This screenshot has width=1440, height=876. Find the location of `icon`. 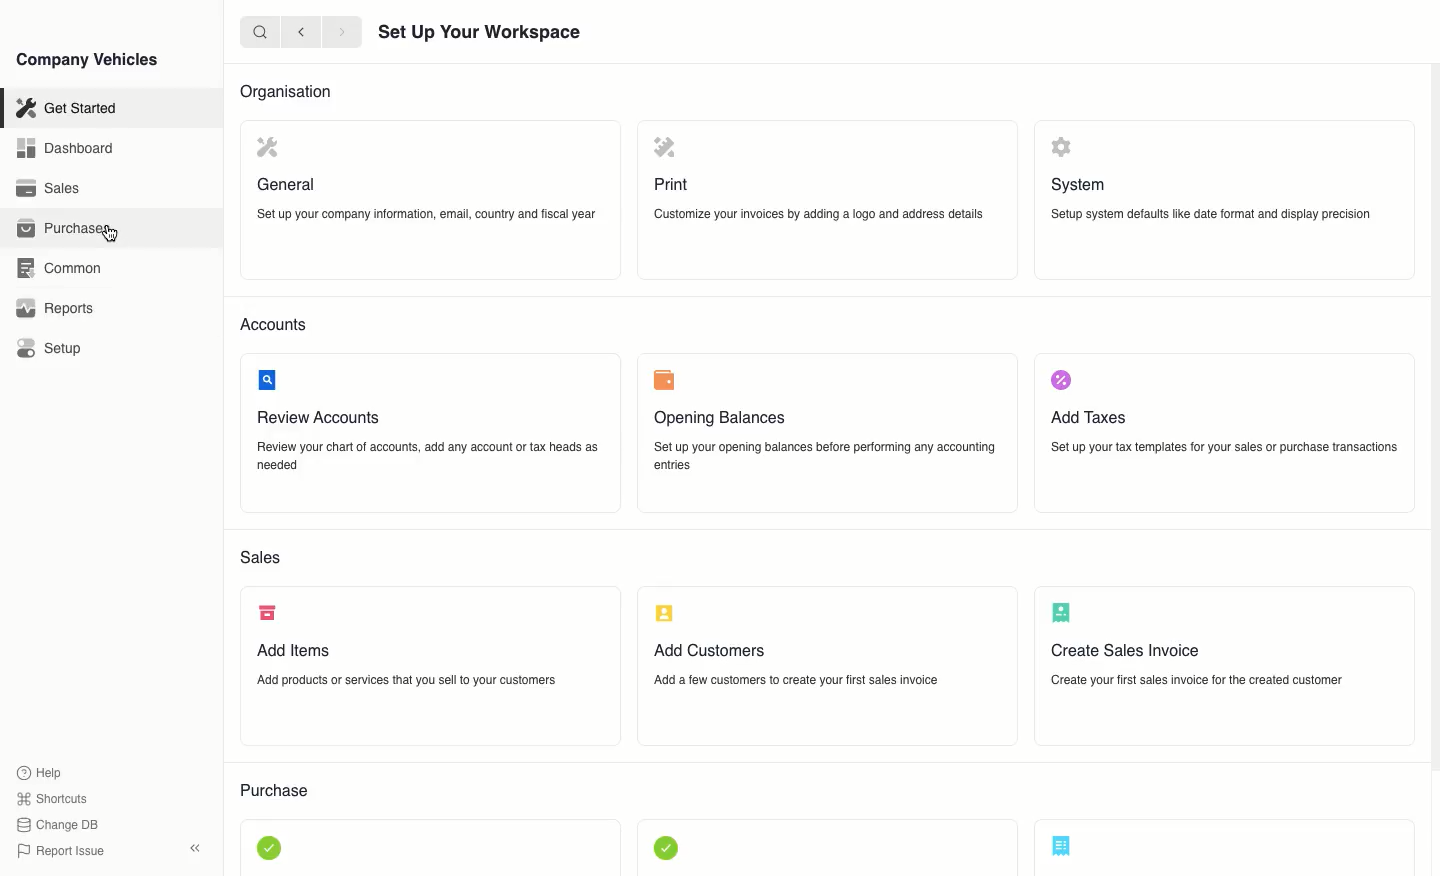

icon is located at coordinates (1062, 611).